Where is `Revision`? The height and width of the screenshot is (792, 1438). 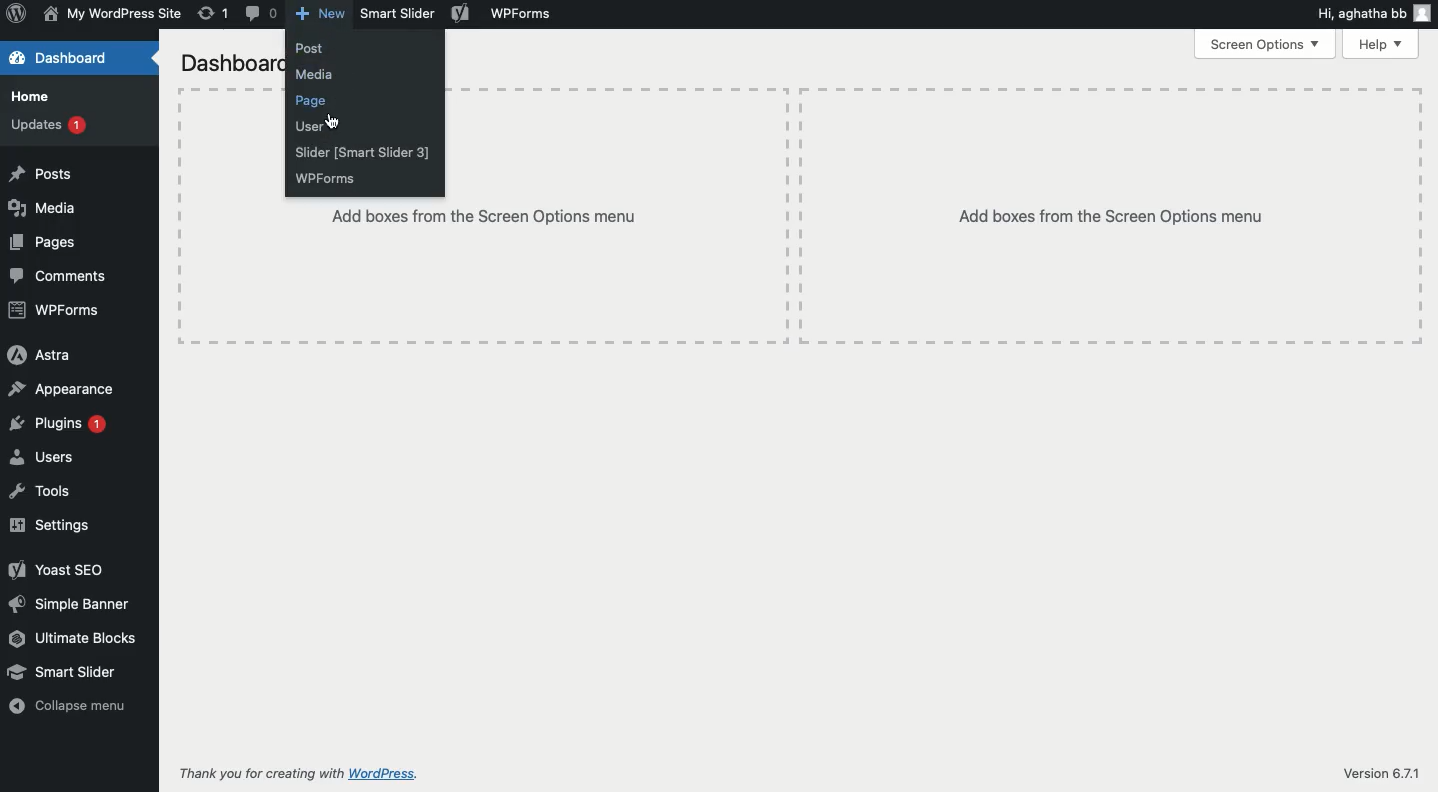
Revision is located at coordinates (211, 13).